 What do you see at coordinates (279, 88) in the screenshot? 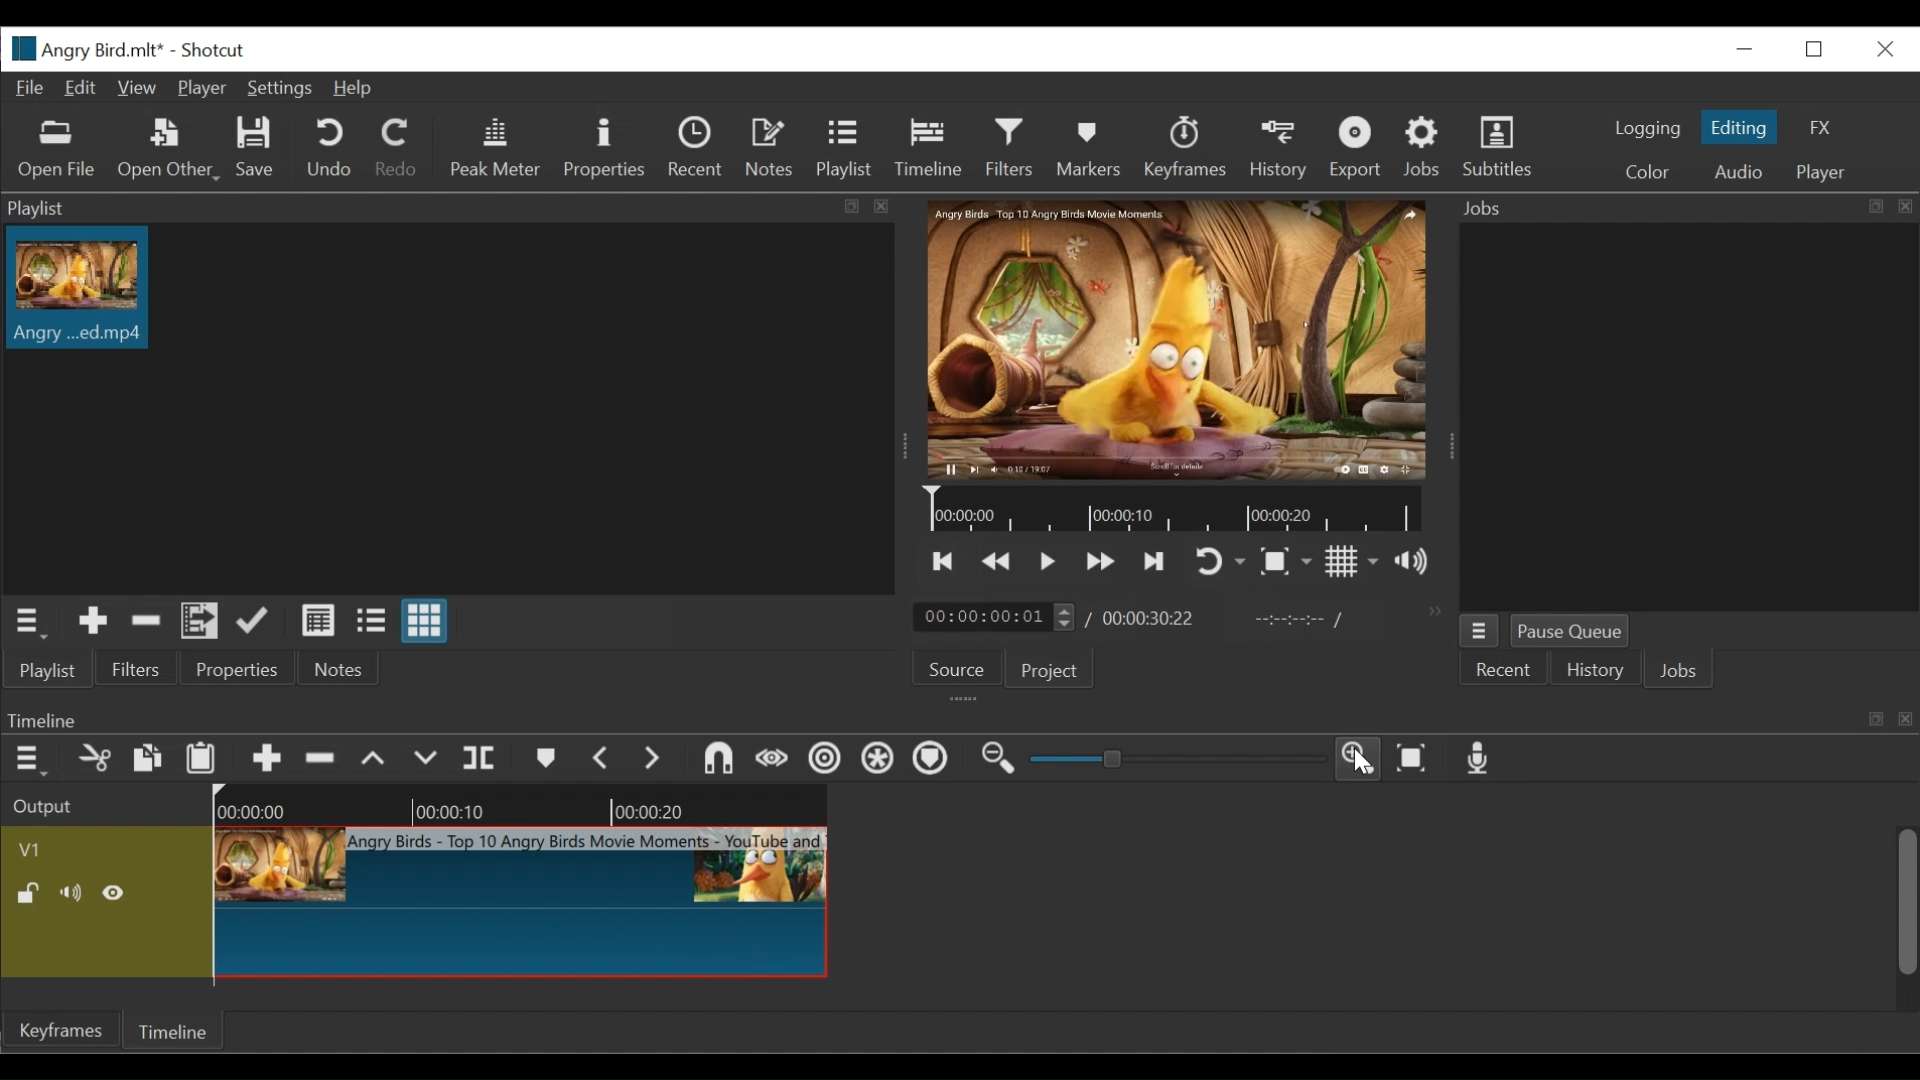
I see `Settings` at bounding box center [279, 88].